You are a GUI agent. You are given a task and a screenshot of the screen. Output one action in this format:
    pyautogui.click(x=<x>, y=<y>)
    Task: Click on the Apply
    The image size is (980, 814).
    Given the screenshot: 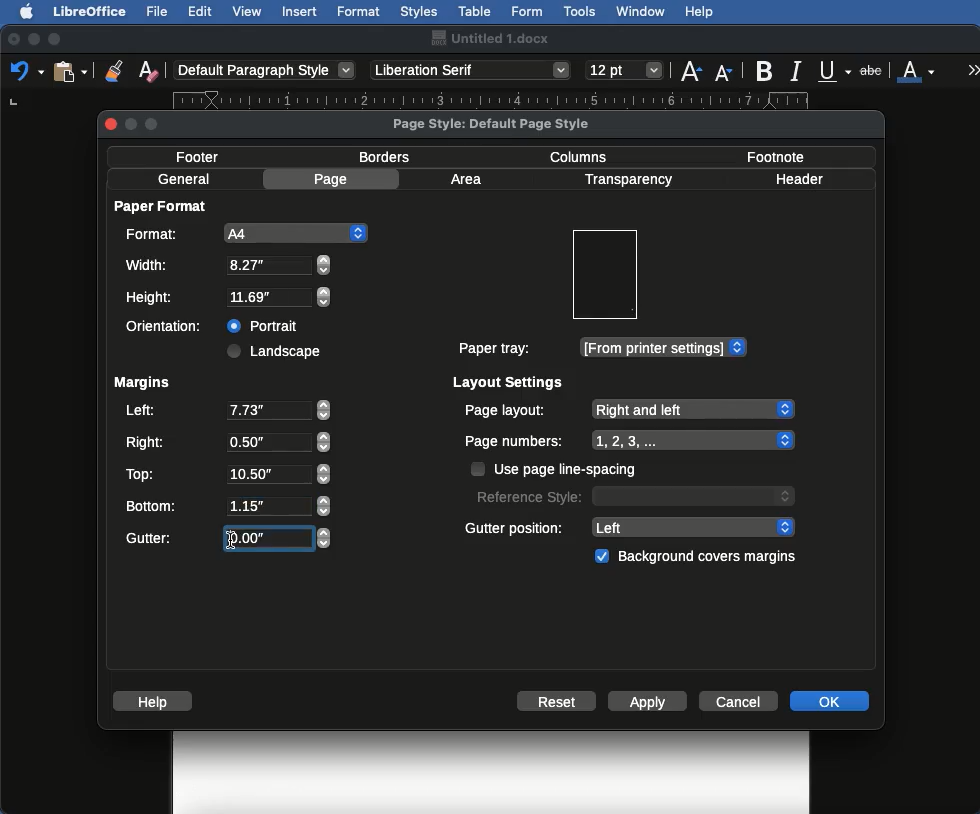 What is the action you would take?
    pyautogui.click(x=648, y=703)
    